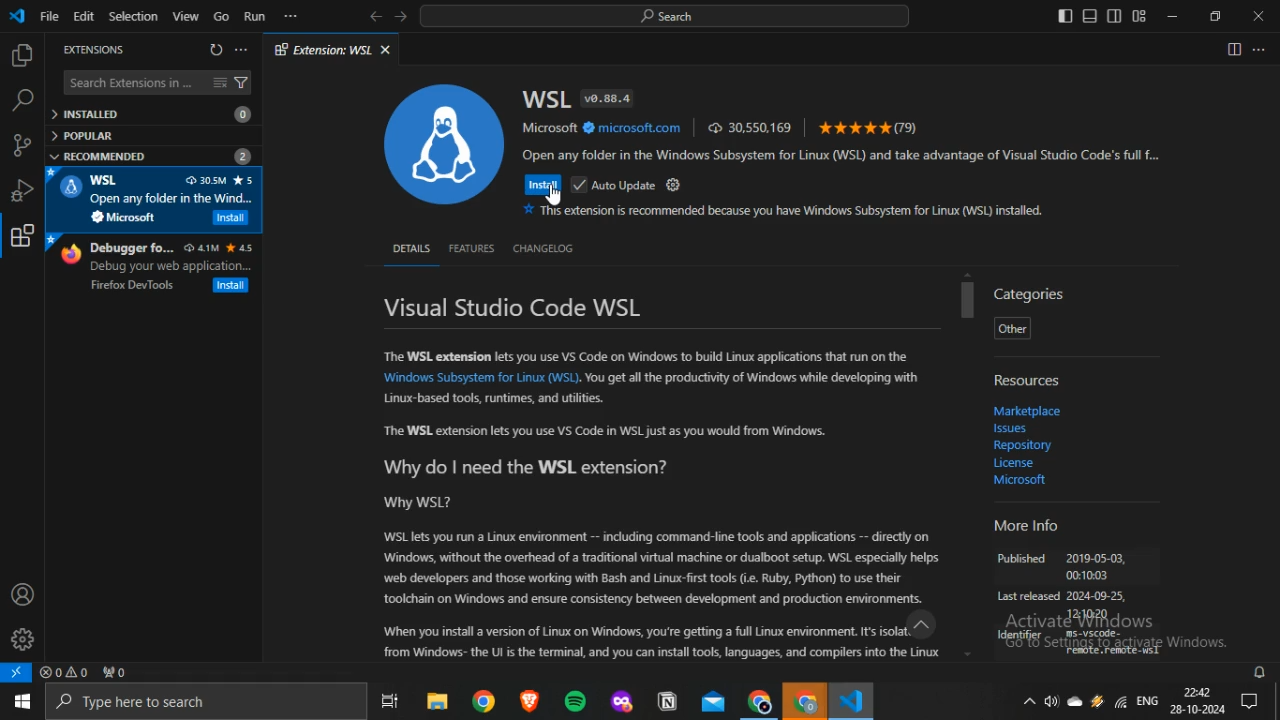  I want to click on Extension: WSL, so click(323, 49).